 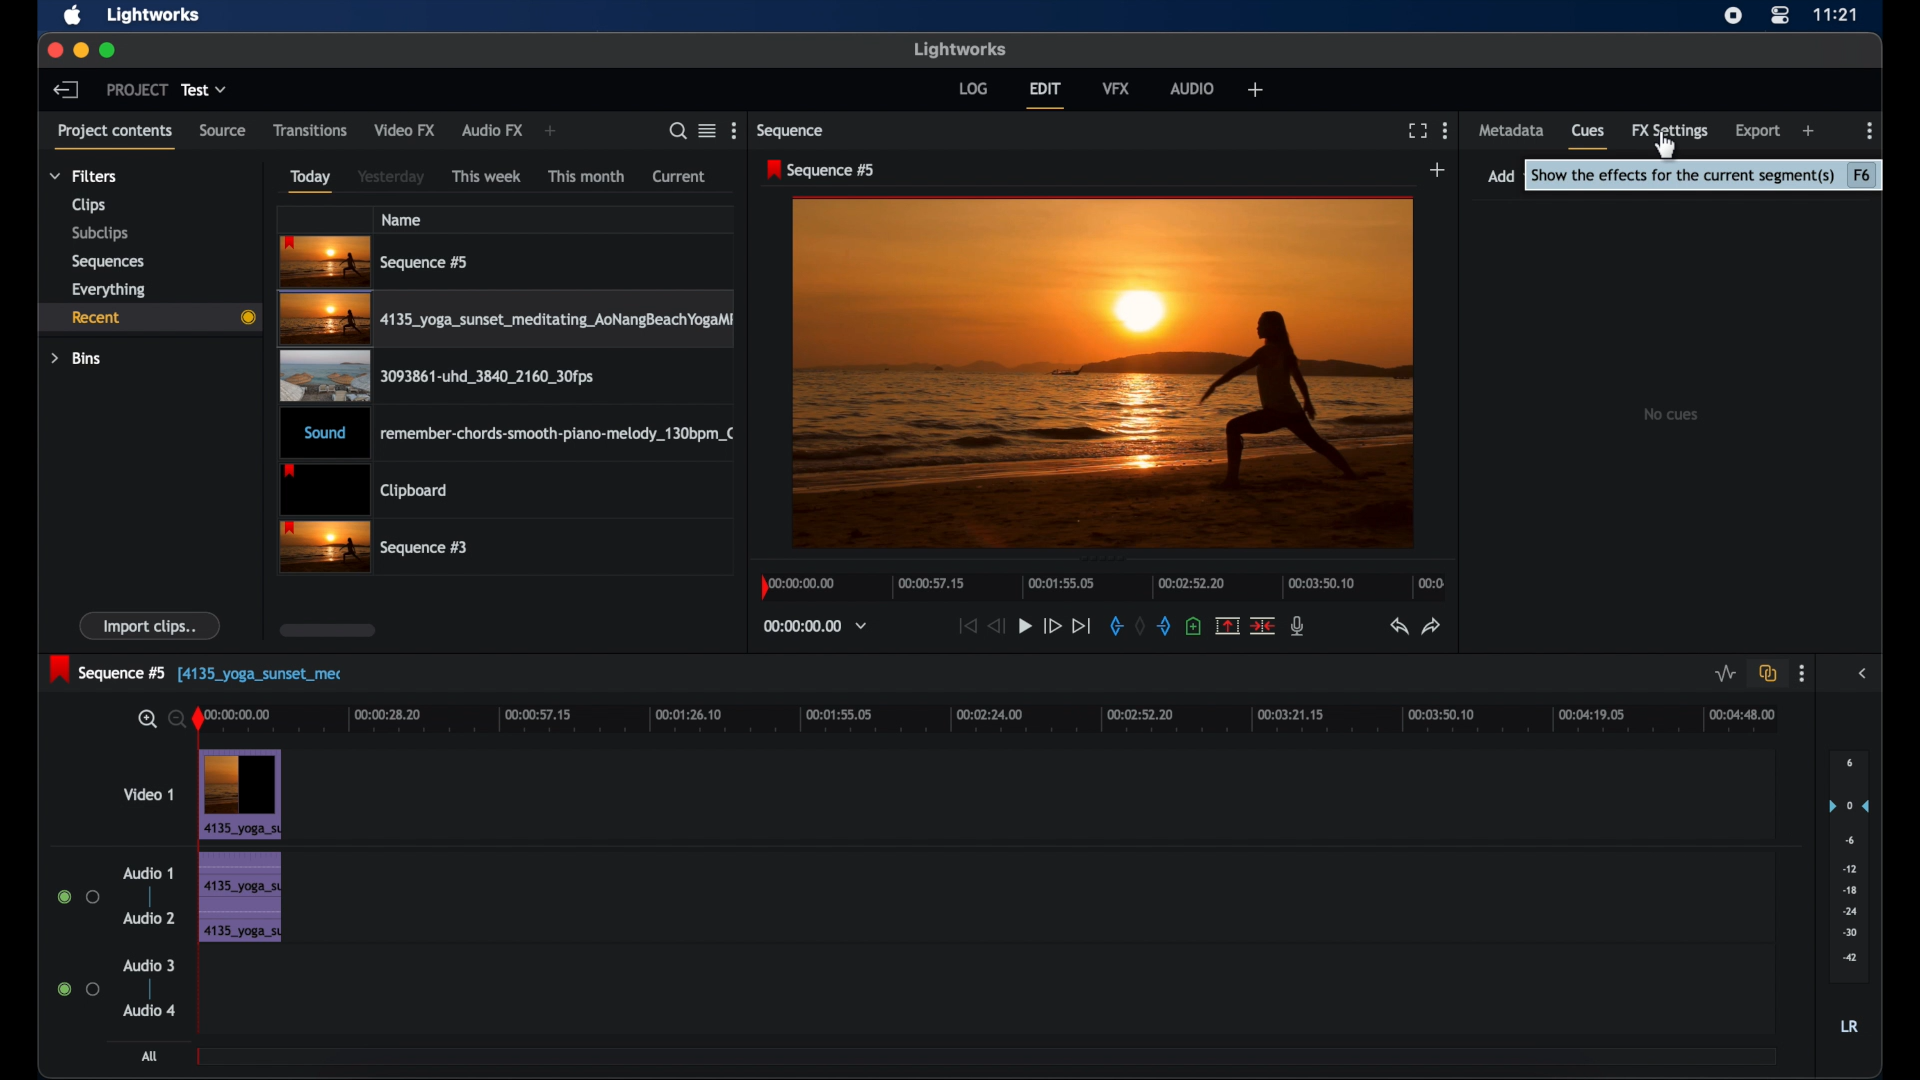 What do you see at coordinates (1256, 89) in the screenshot?
I see `add` at bounding box center [1256, 89].